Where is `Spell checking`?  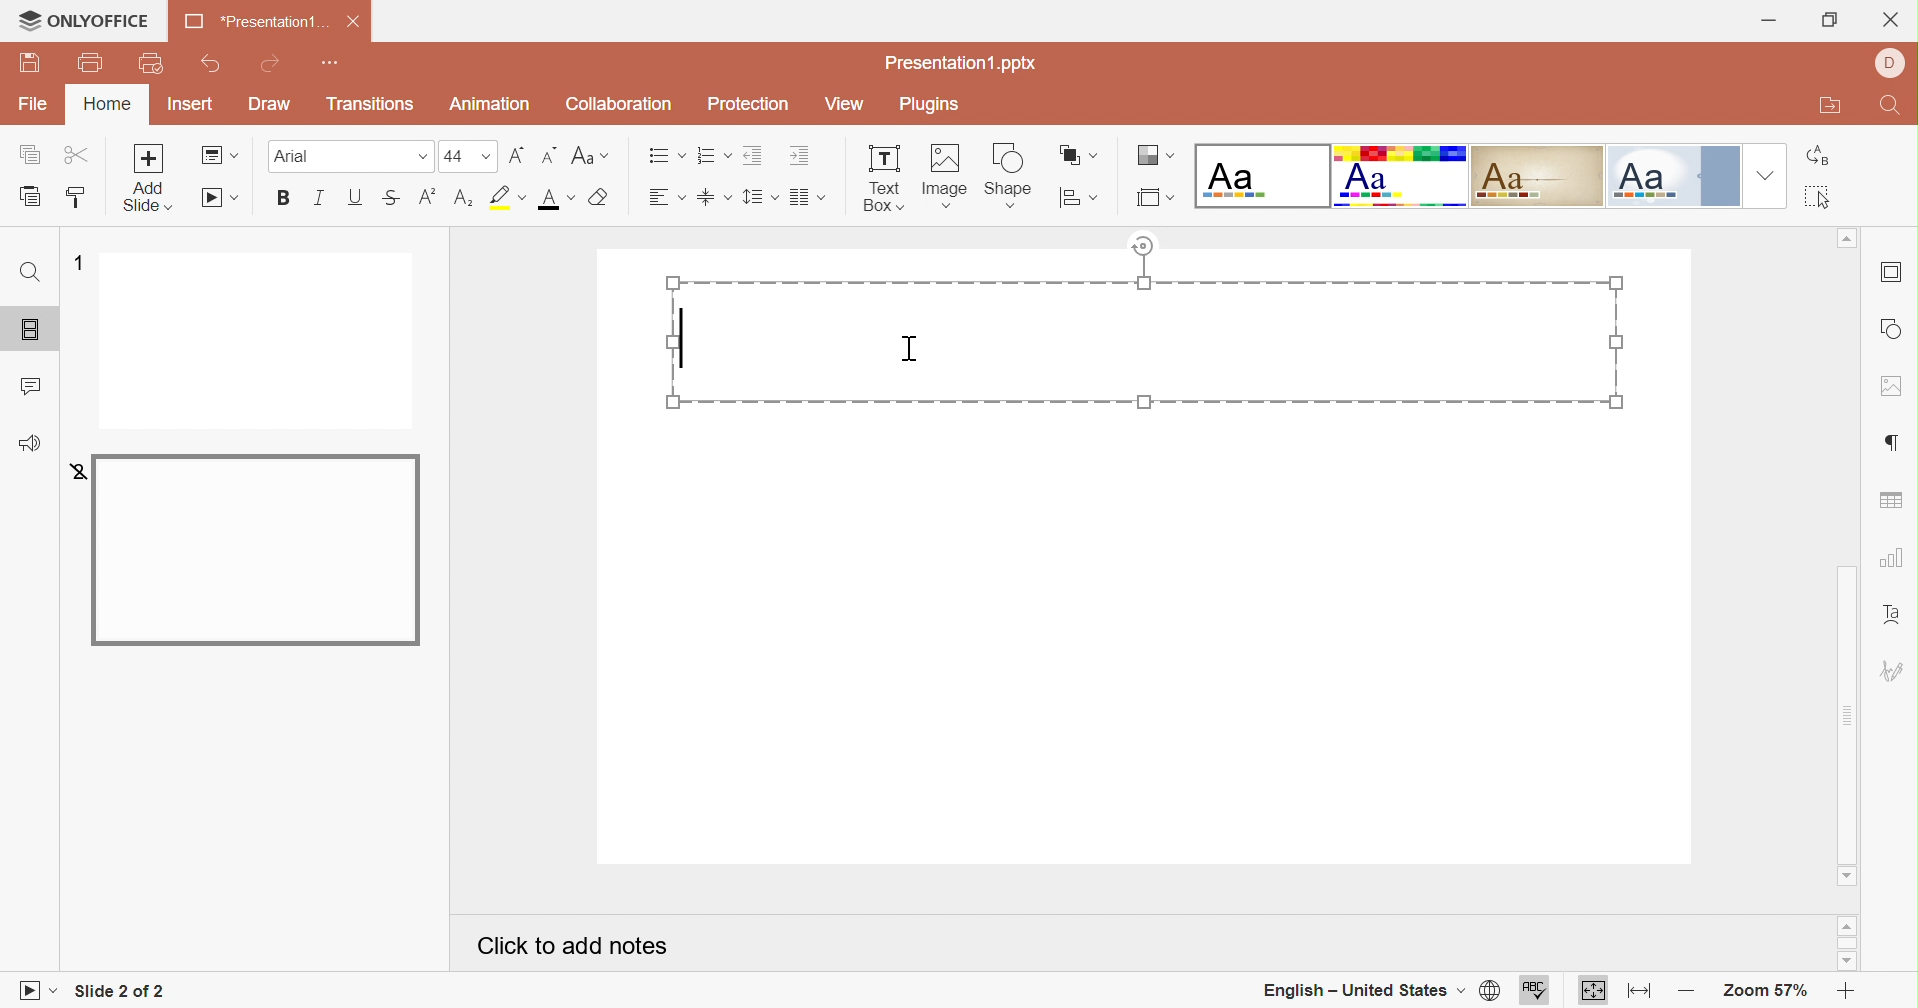 Spell checking is located at coordinates (1532, 991).